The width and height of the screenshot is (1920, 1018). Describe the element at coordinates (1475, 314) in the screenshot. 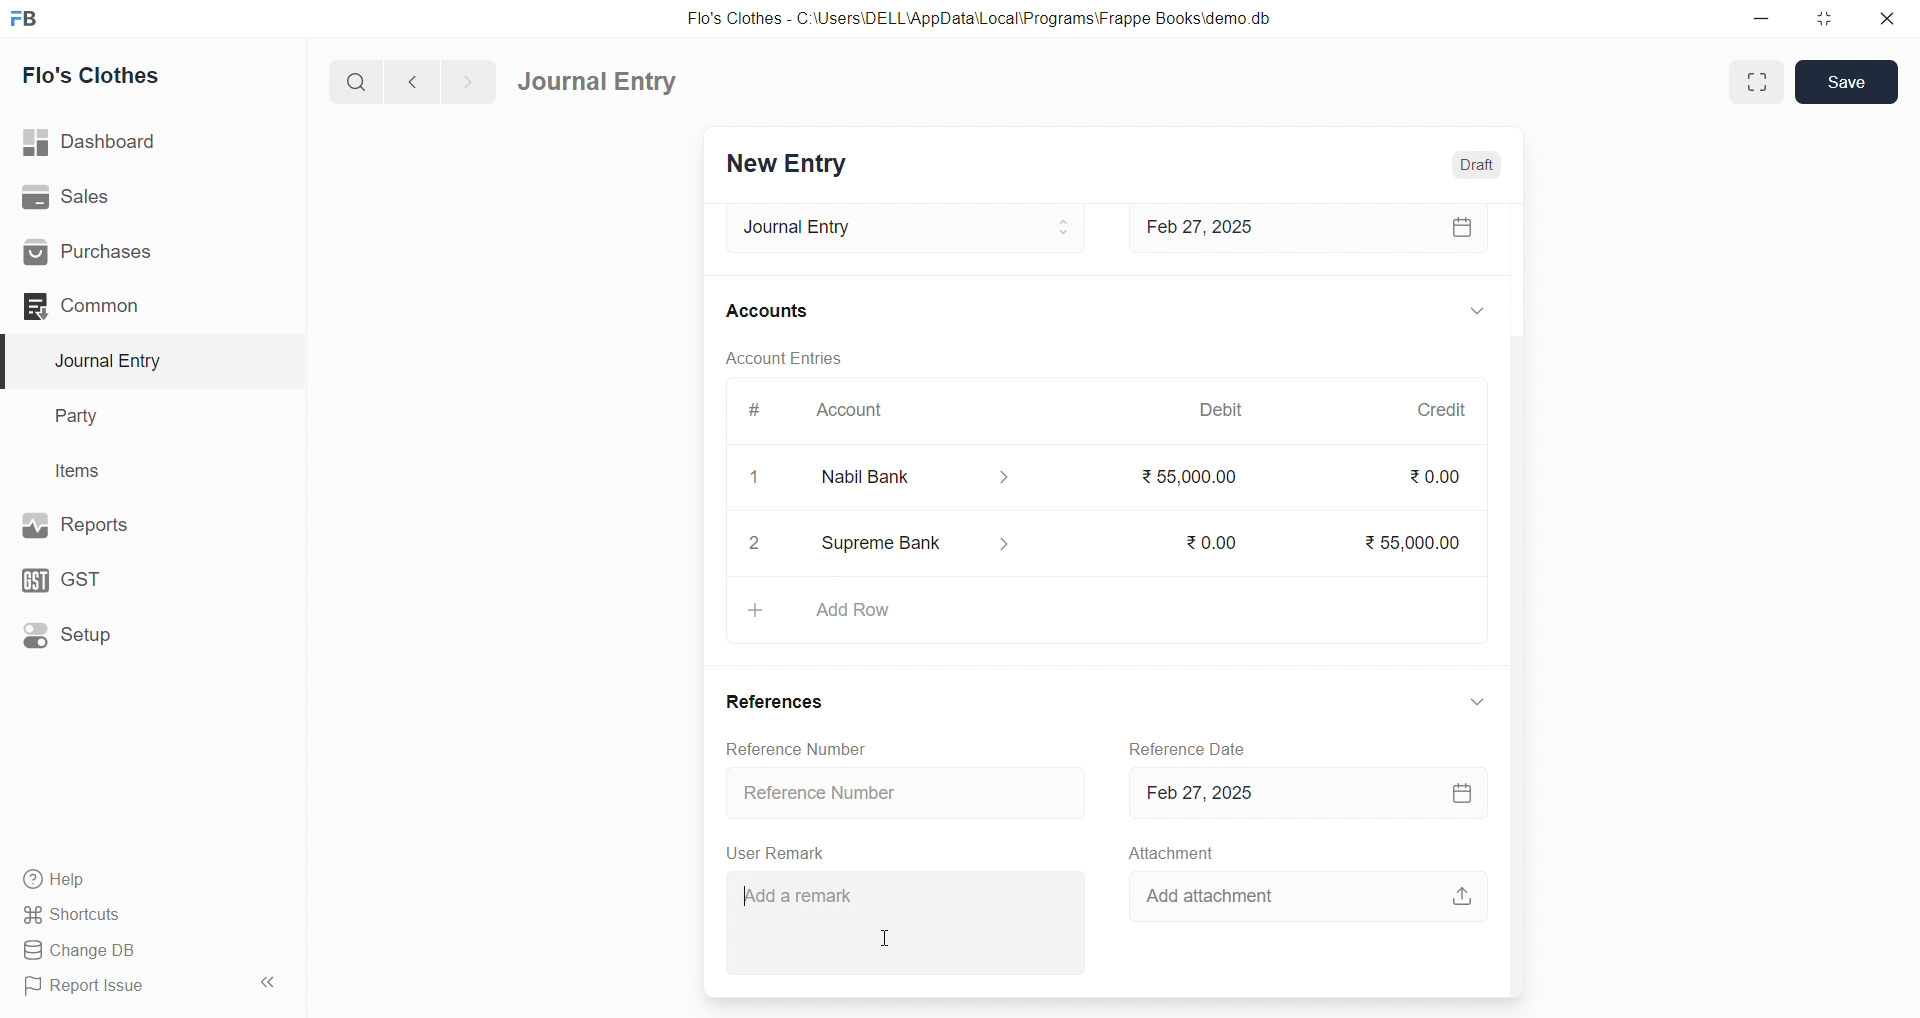

I see `EXPAND/COLLAPSE` at that location.